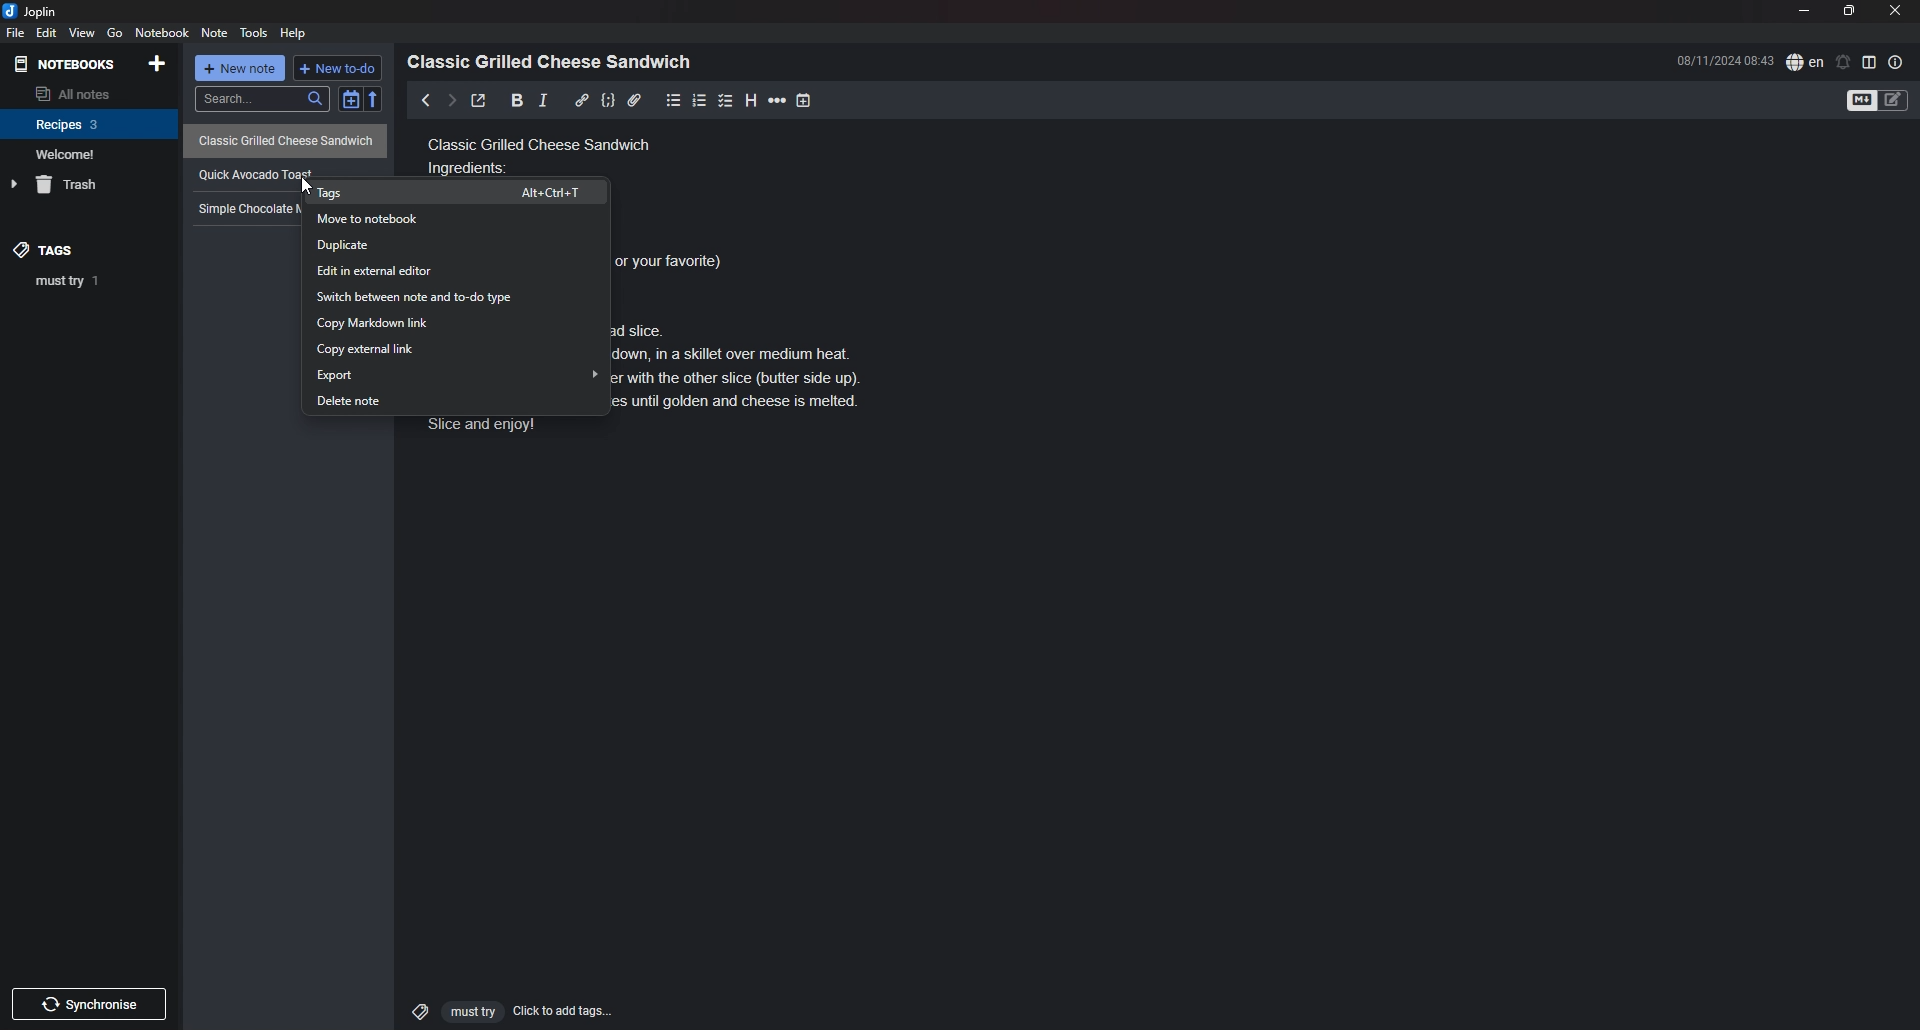  What do you see at coordinates (81, 33) in the screenshot?
I see `view` at bounding box center [81, 33].